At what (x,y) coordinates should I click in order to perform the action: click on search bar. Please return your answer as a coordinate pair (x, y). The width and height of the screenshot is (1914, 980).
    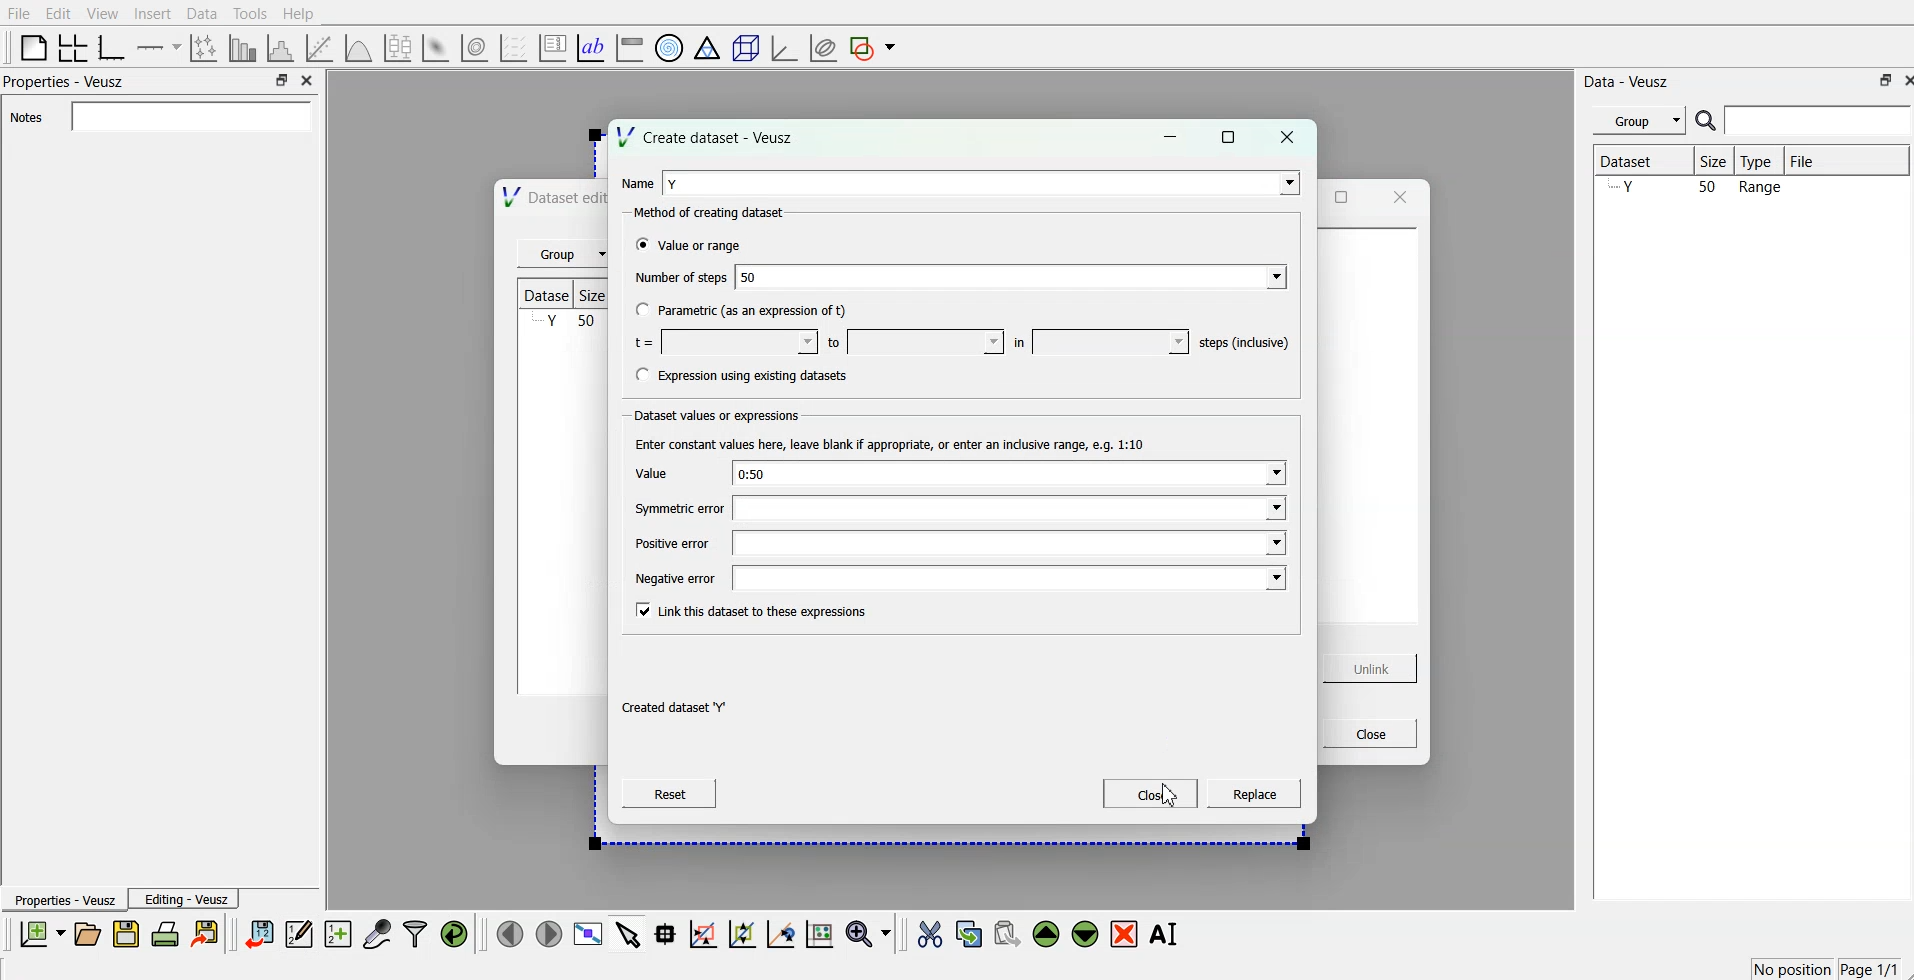
    Looking at the image, I should click on (1803, 120).